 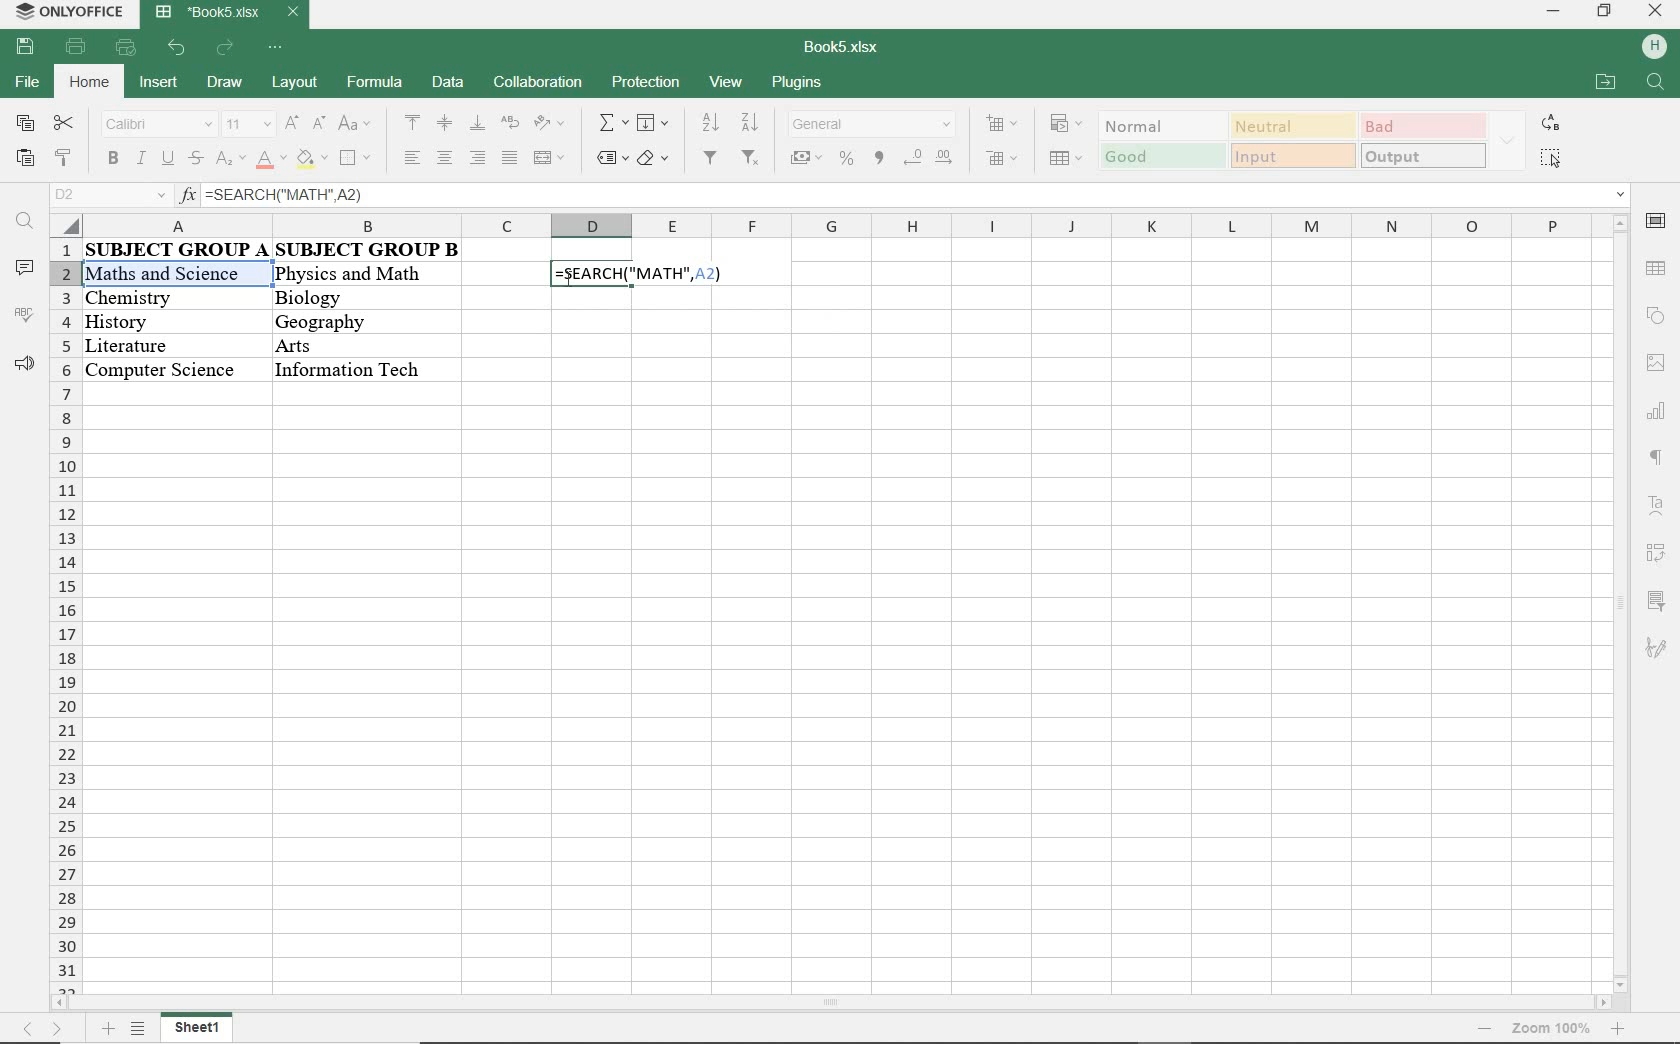 What do you see at coordinates (1603, 13) in the screenshot?
I see `restore down` at bounding box center [1603, 13].